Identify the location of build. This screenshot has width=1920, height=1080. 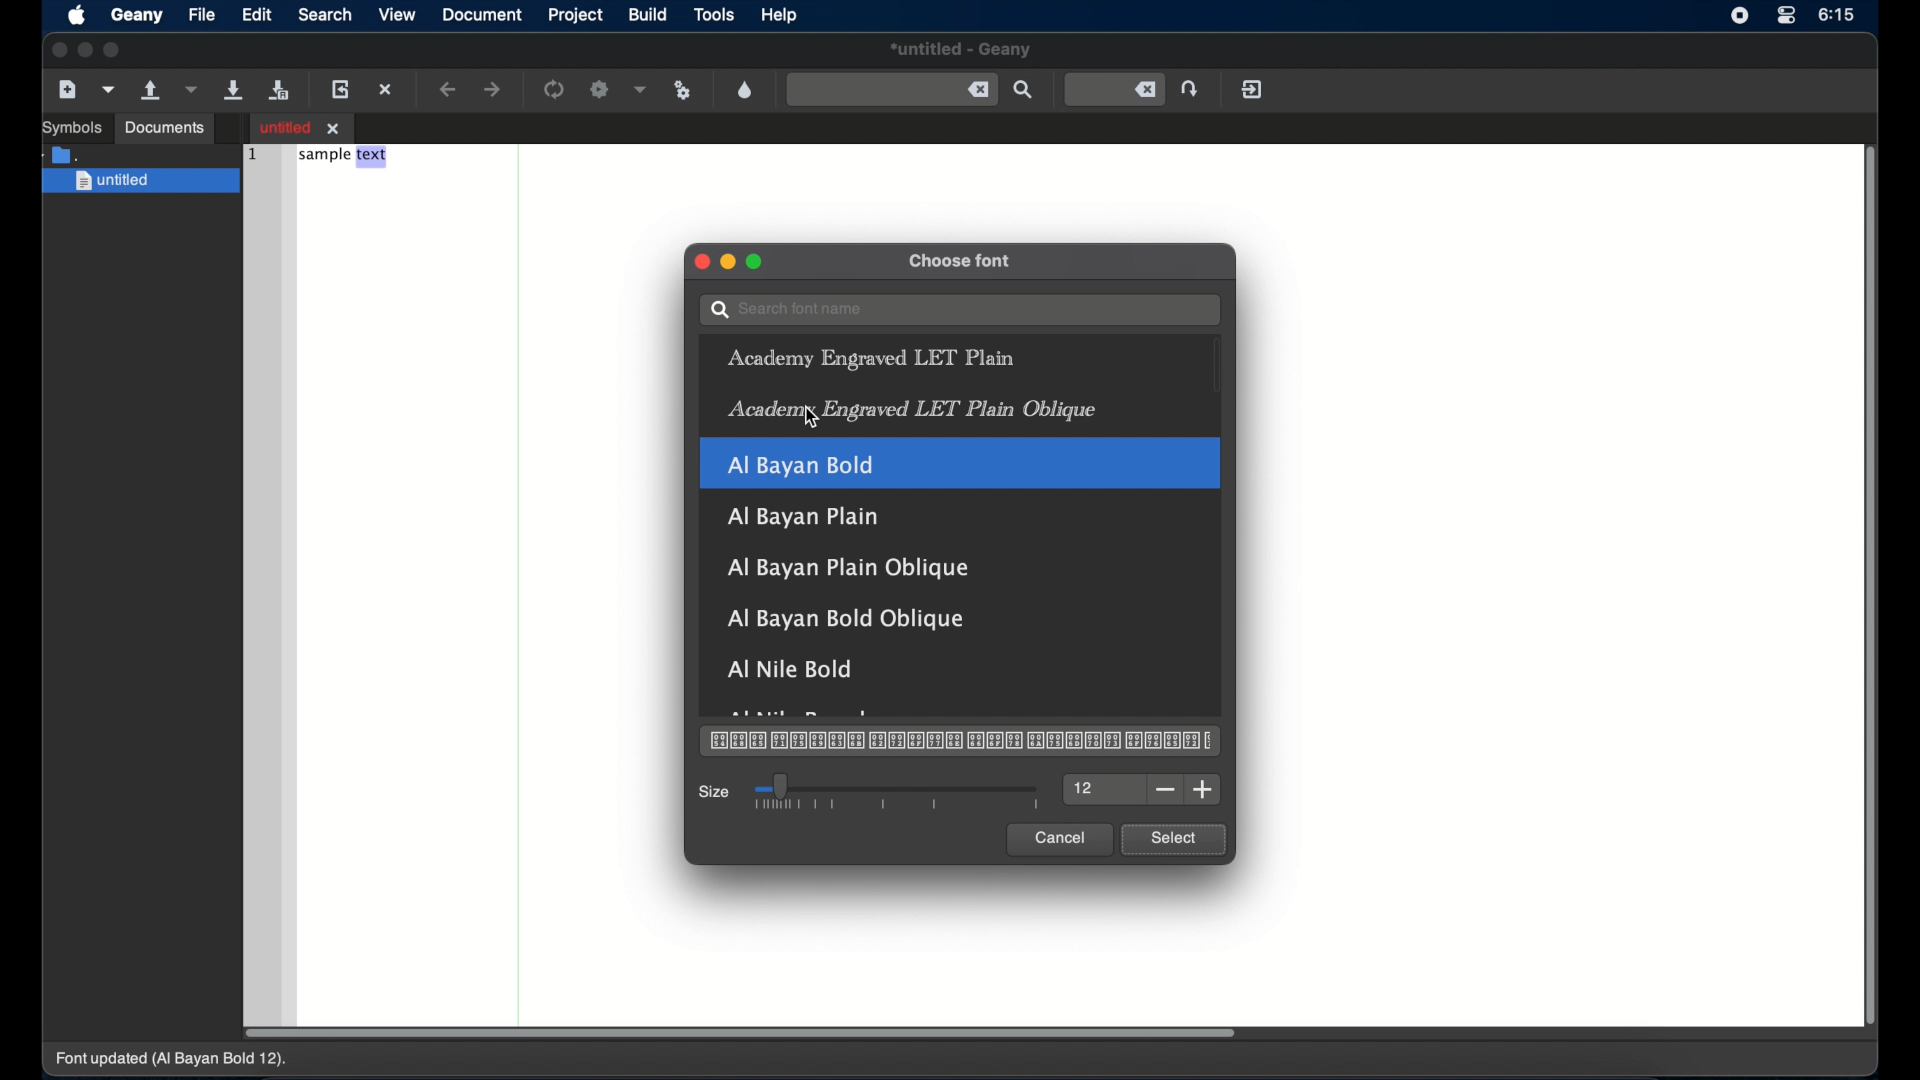
(647, 15).